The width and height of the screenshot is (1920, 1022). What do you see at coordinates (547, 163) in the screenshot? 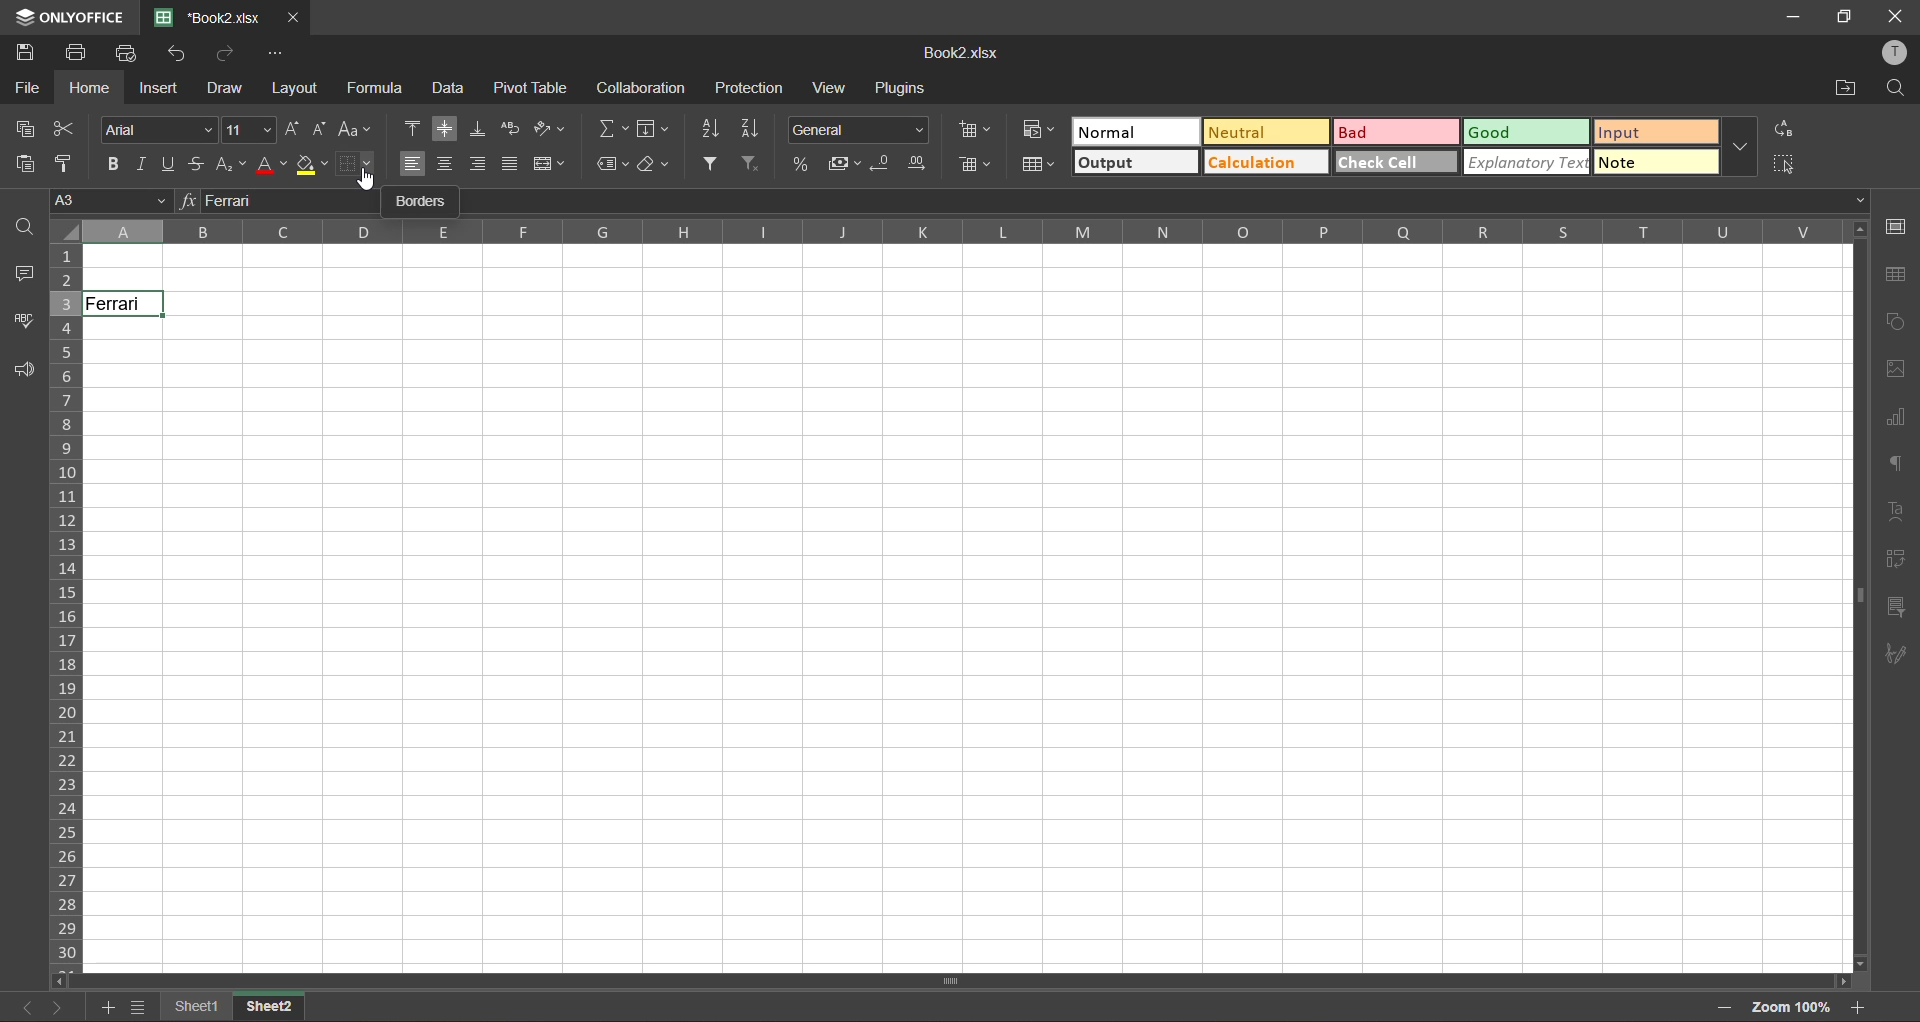
I see `merge and center` at bounding box center [547, 163].